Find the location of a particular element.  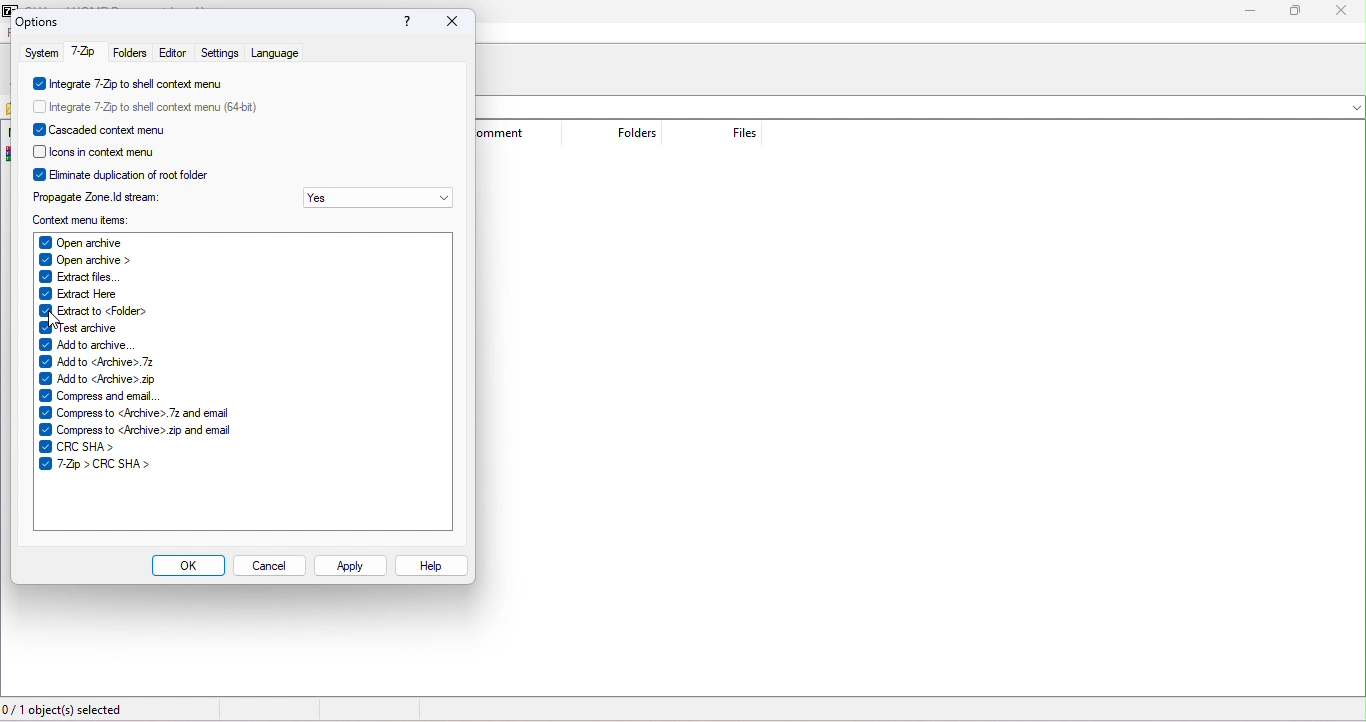

add to <archive>.zip is located at coordinates (100, 379).